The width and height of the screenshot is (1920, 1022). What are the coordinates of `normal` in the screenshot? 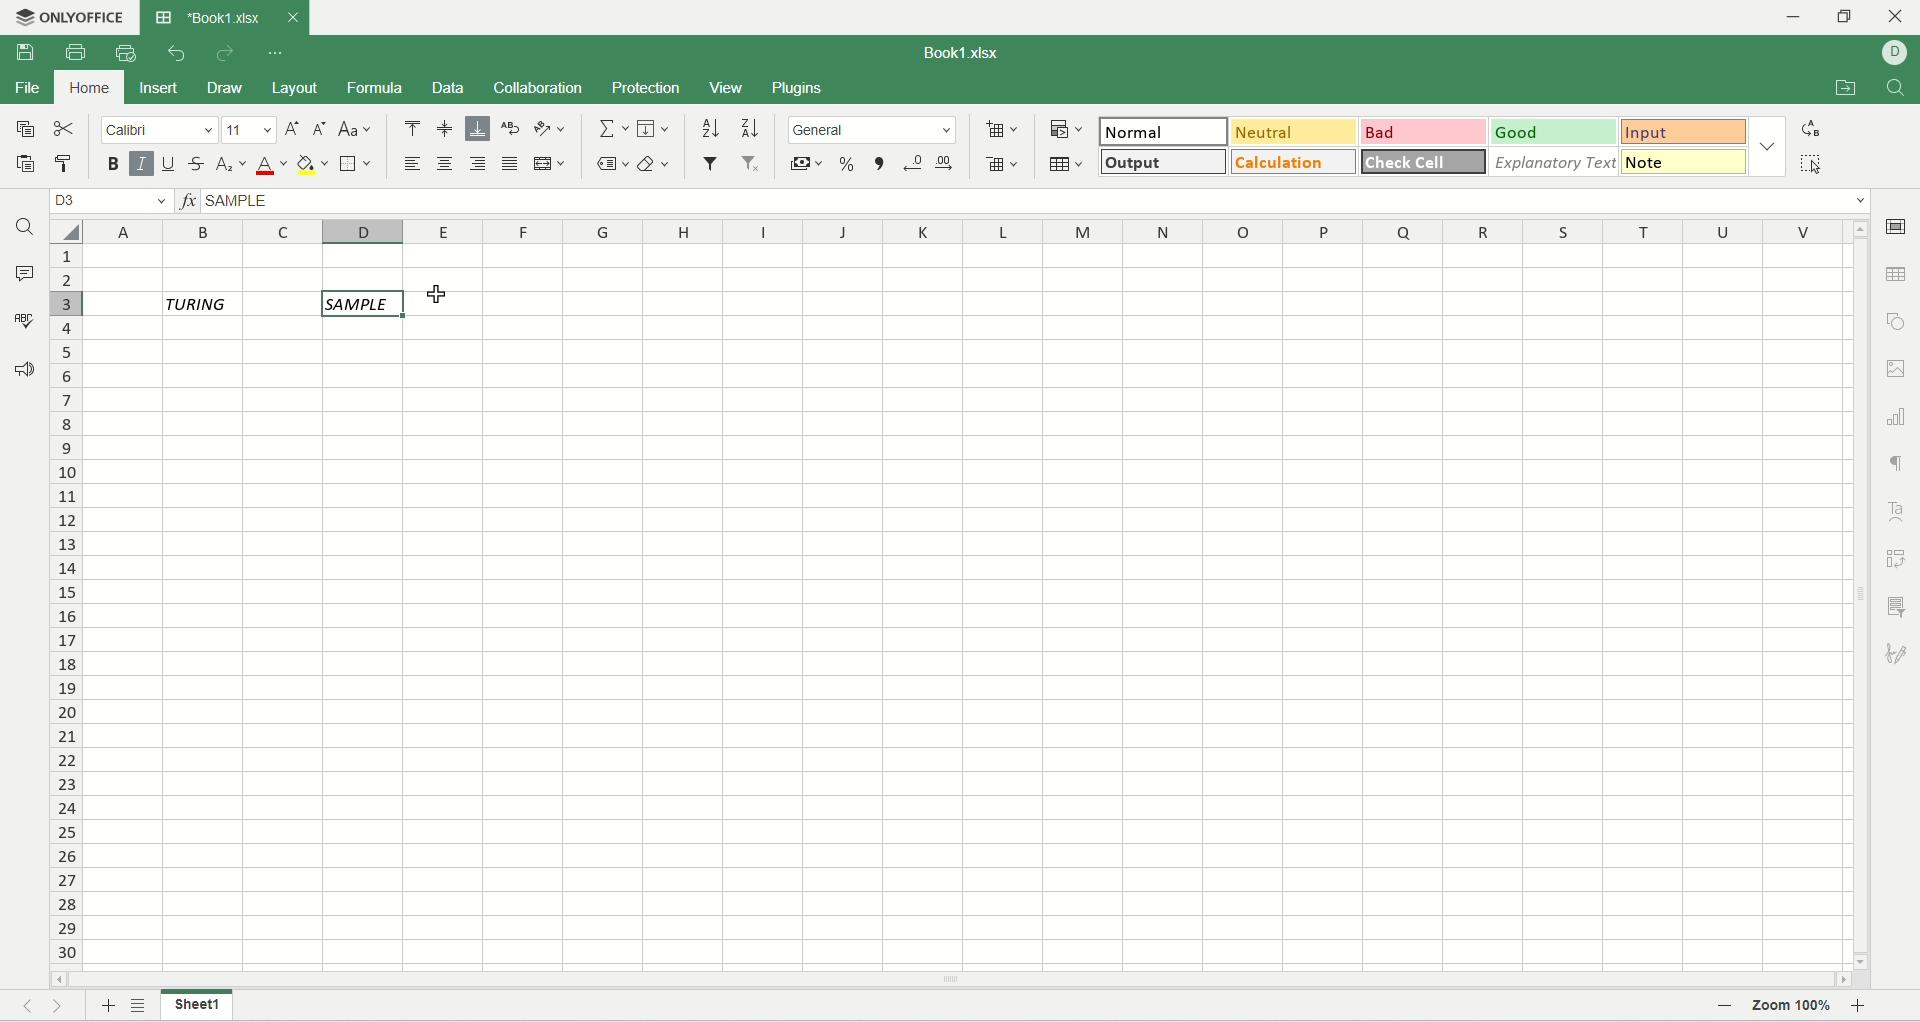 It's located at (1161, 130).